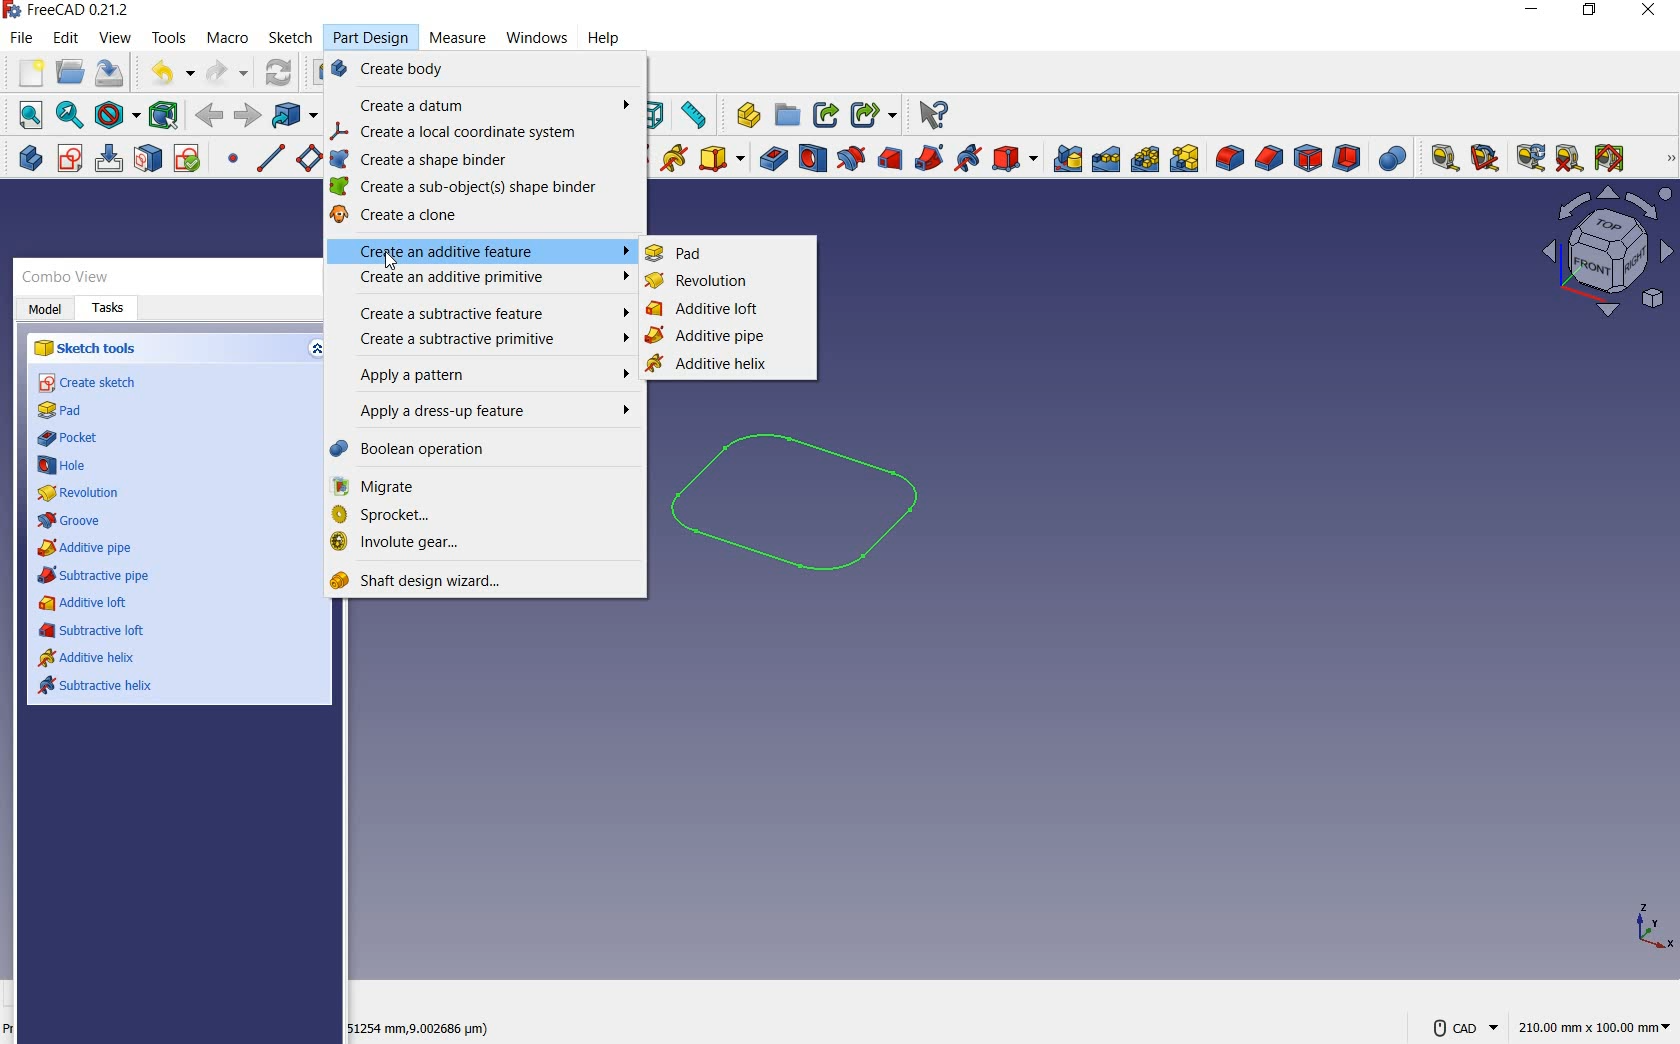  Describe the element at coordinates (1147, 161) in the screenshot. I see `polar pattern` at that location.